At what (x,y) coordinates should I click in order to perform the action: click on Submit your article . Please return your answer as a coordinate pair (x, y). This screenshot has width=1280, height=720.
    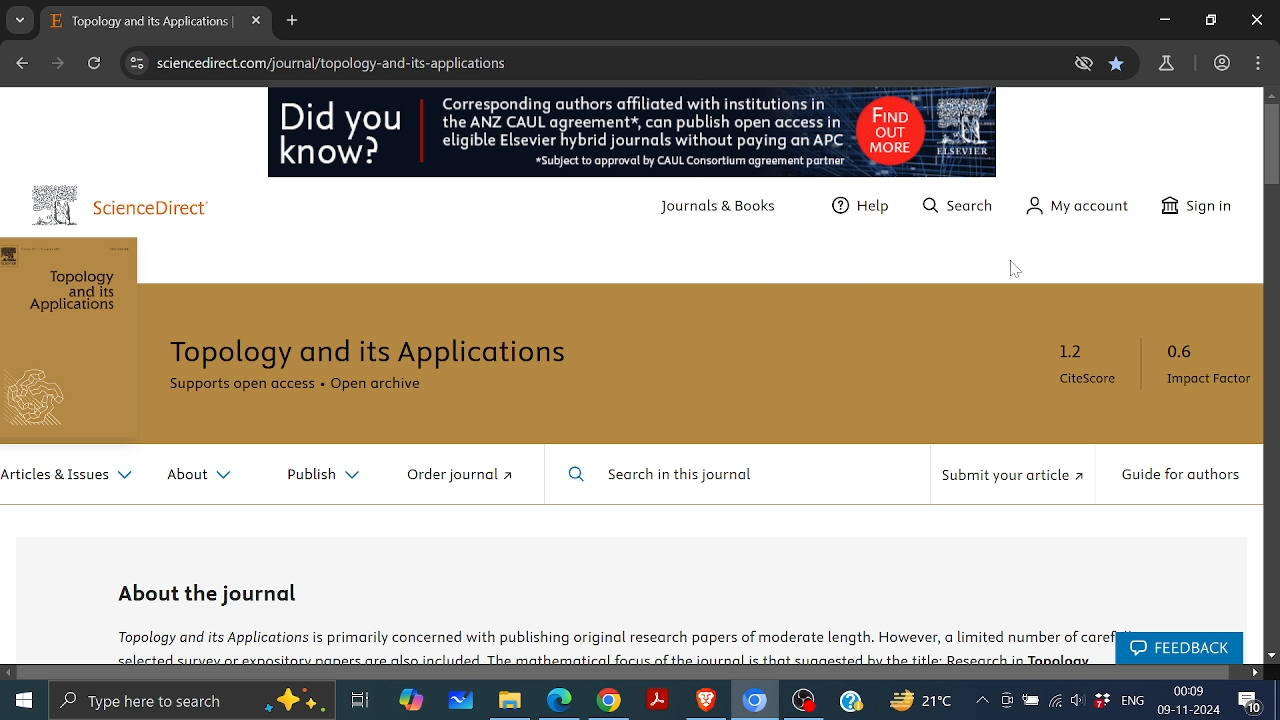
    Looking at the image, I should click on (1011, 481).